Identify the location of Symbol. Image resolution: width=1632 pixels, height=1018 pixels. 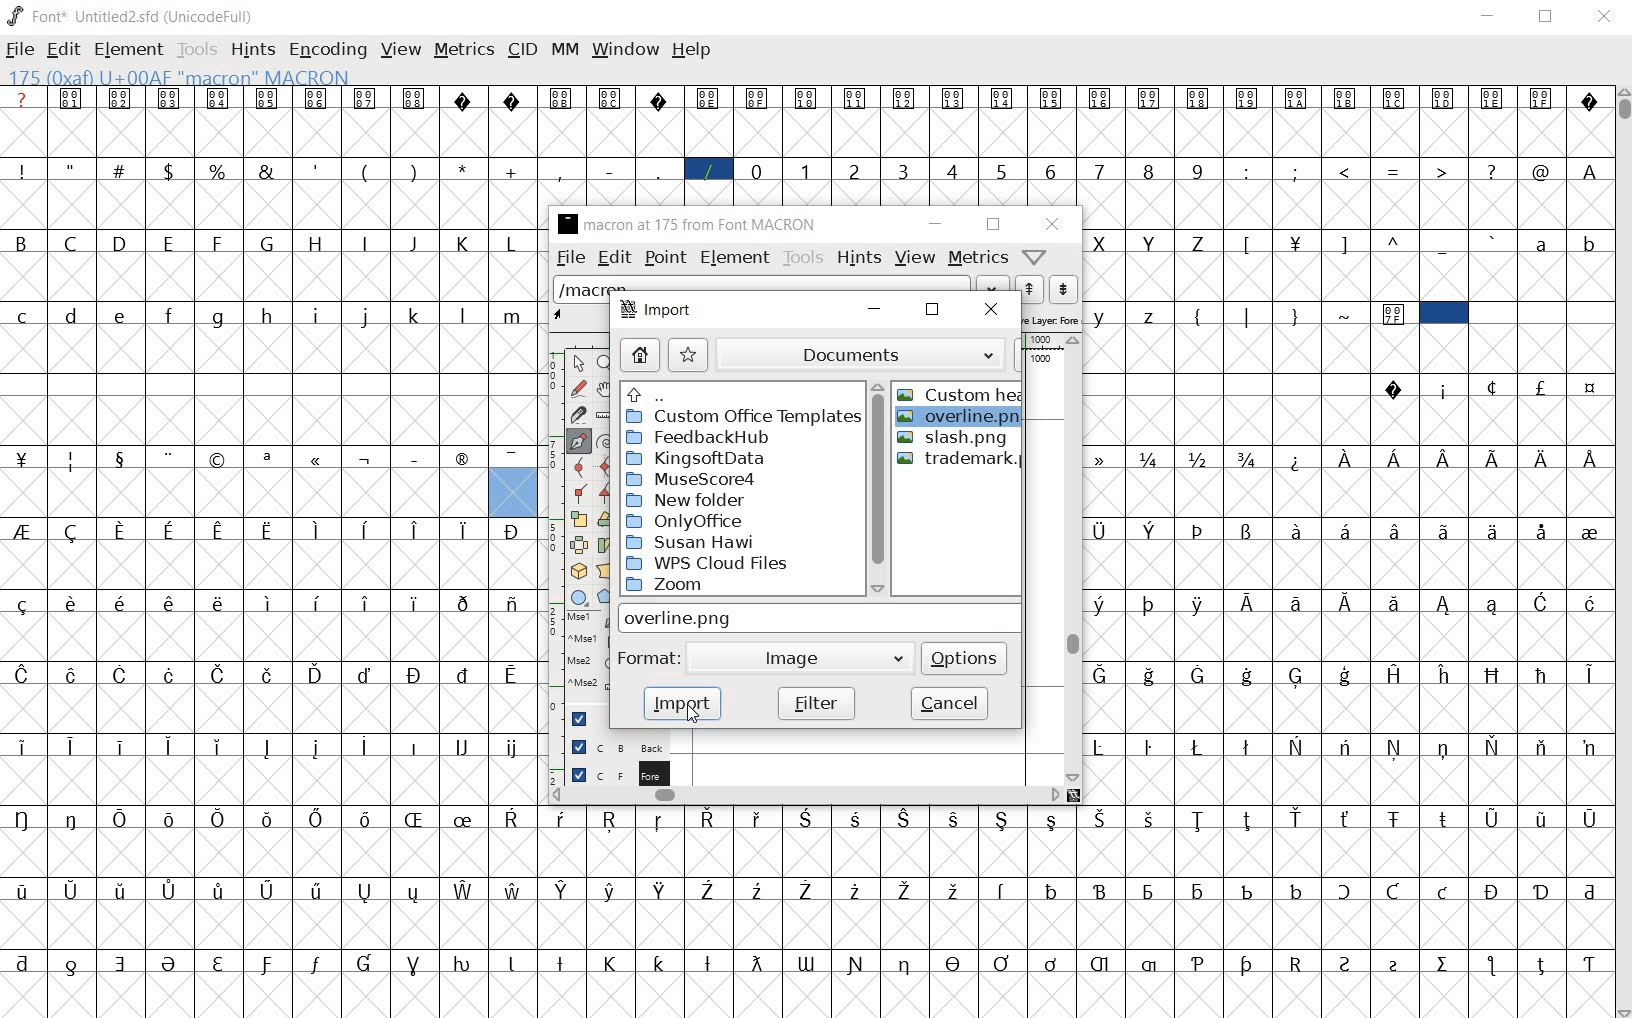
(1396, 458).